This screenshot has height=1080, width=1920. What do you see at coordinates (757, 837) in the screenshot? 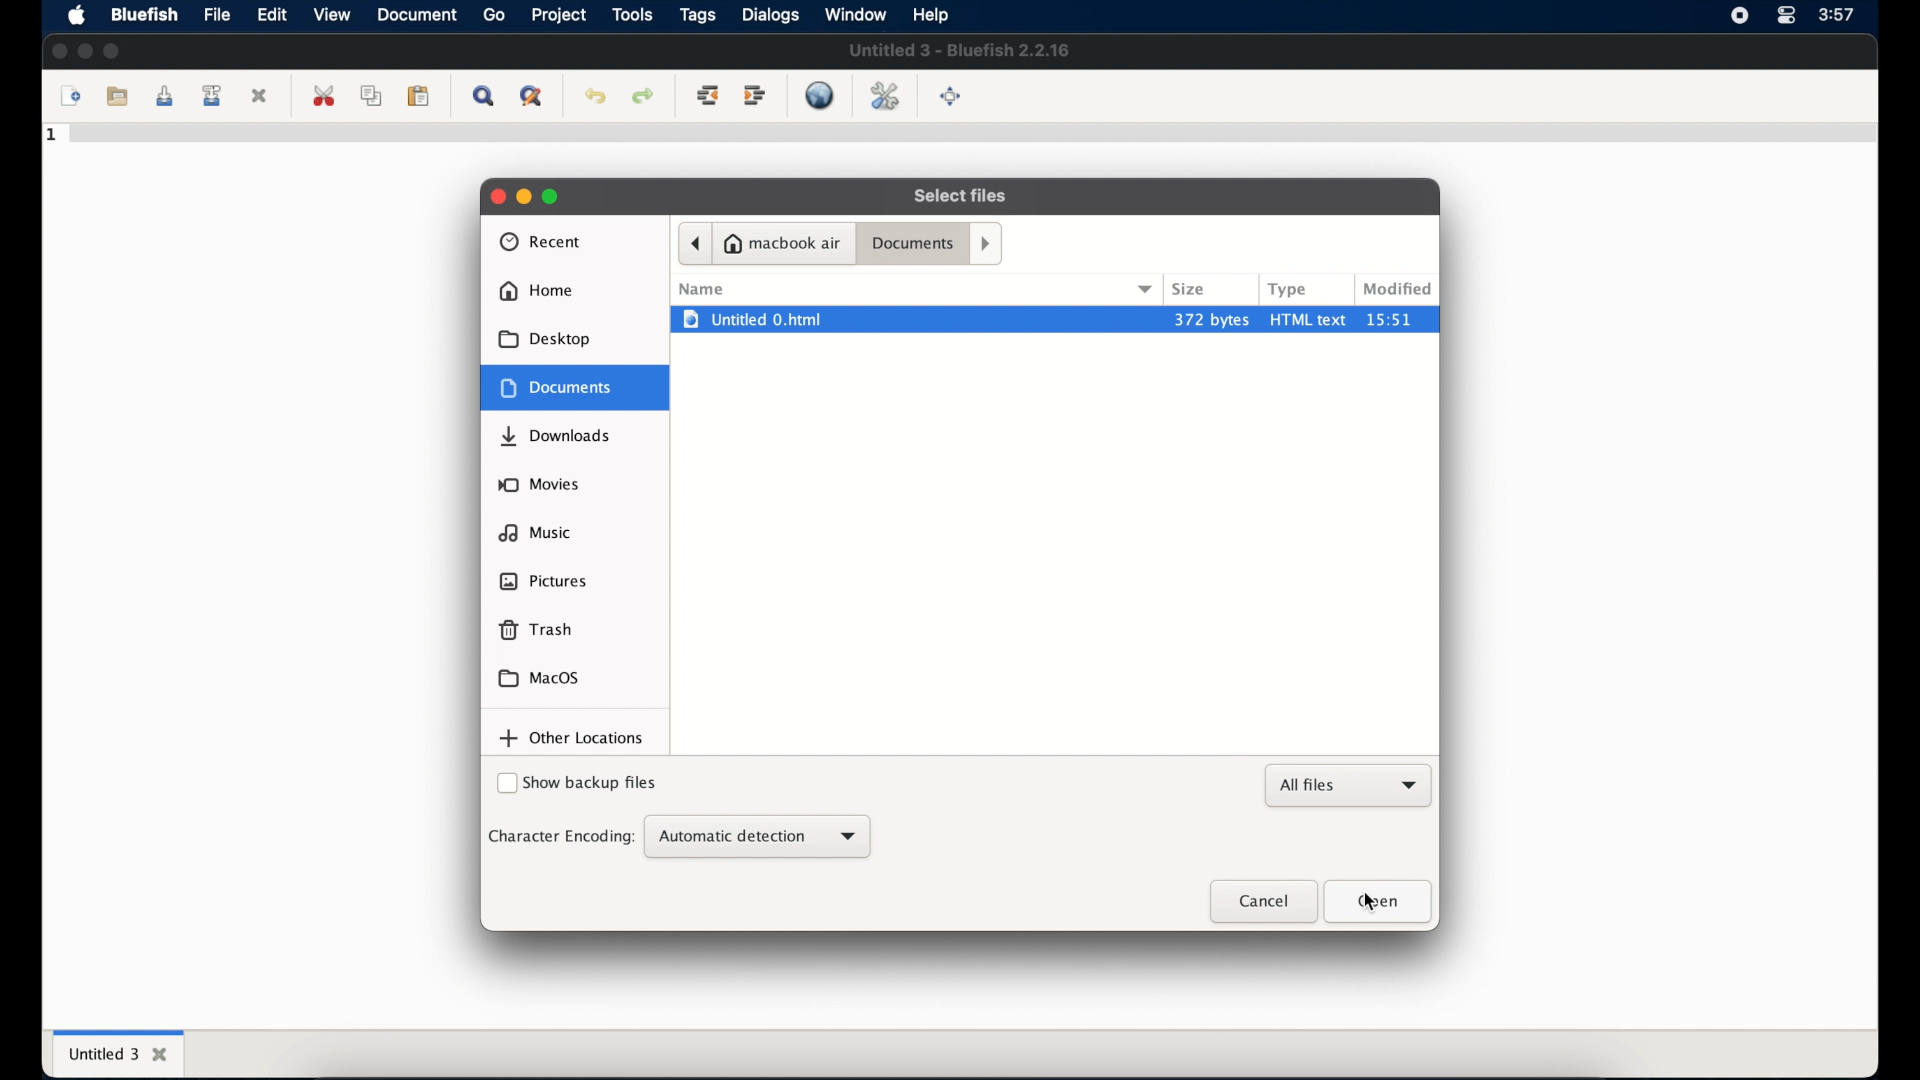
I see `automatic detection dropdown` at bounding box center [757, 837].